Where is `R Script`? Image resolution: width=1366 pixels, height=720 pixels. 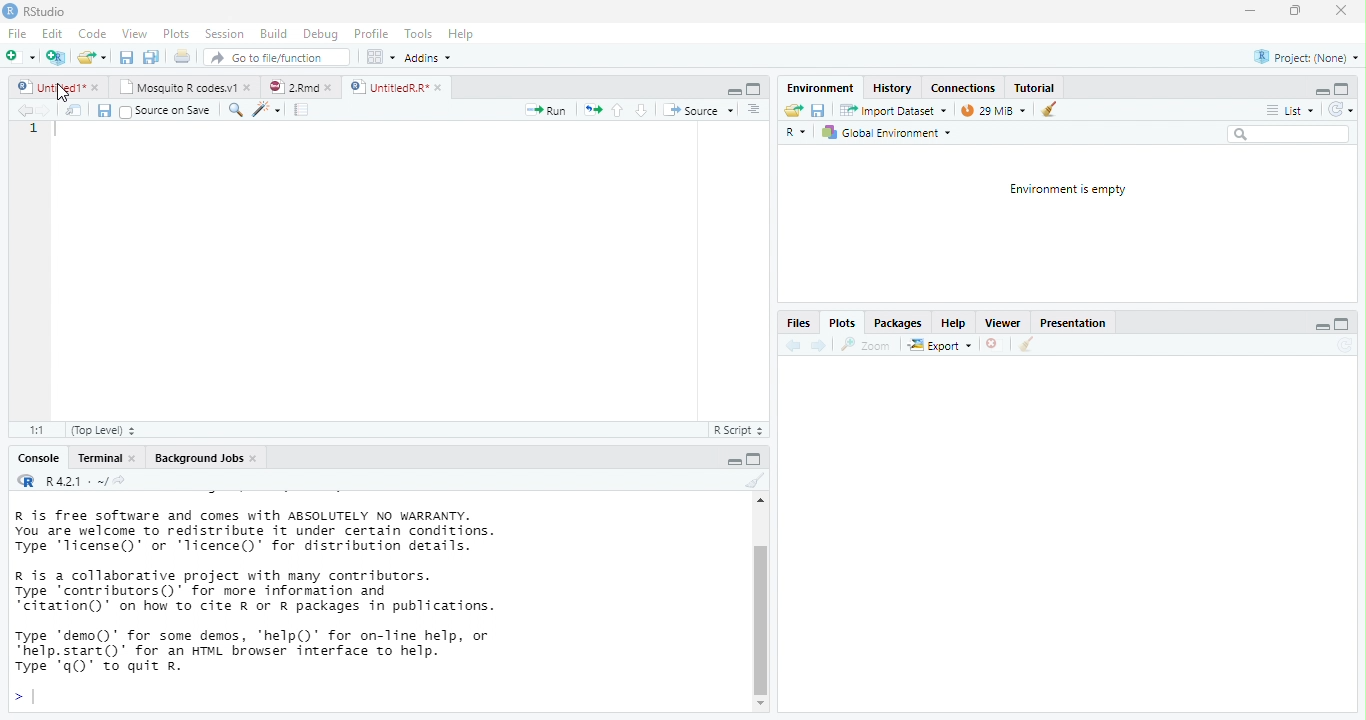 R Script is located at coordinates (736, 430).